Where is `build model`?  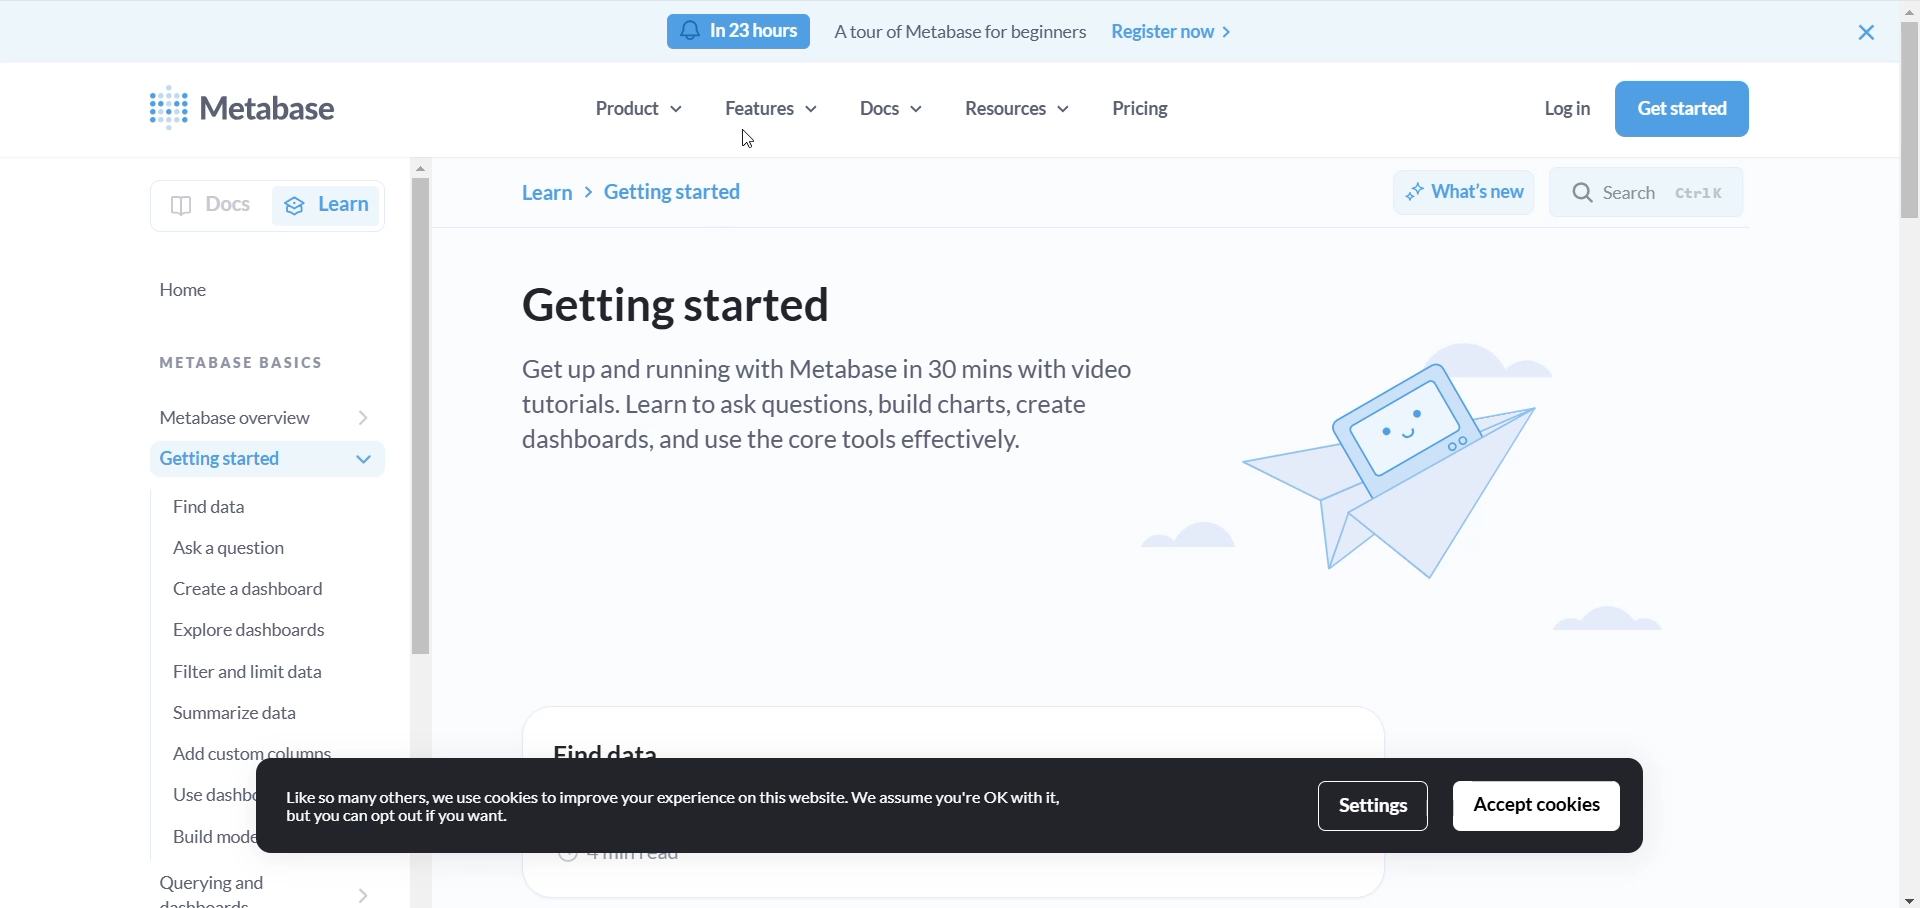
build model is located at coordinates (212, 839).